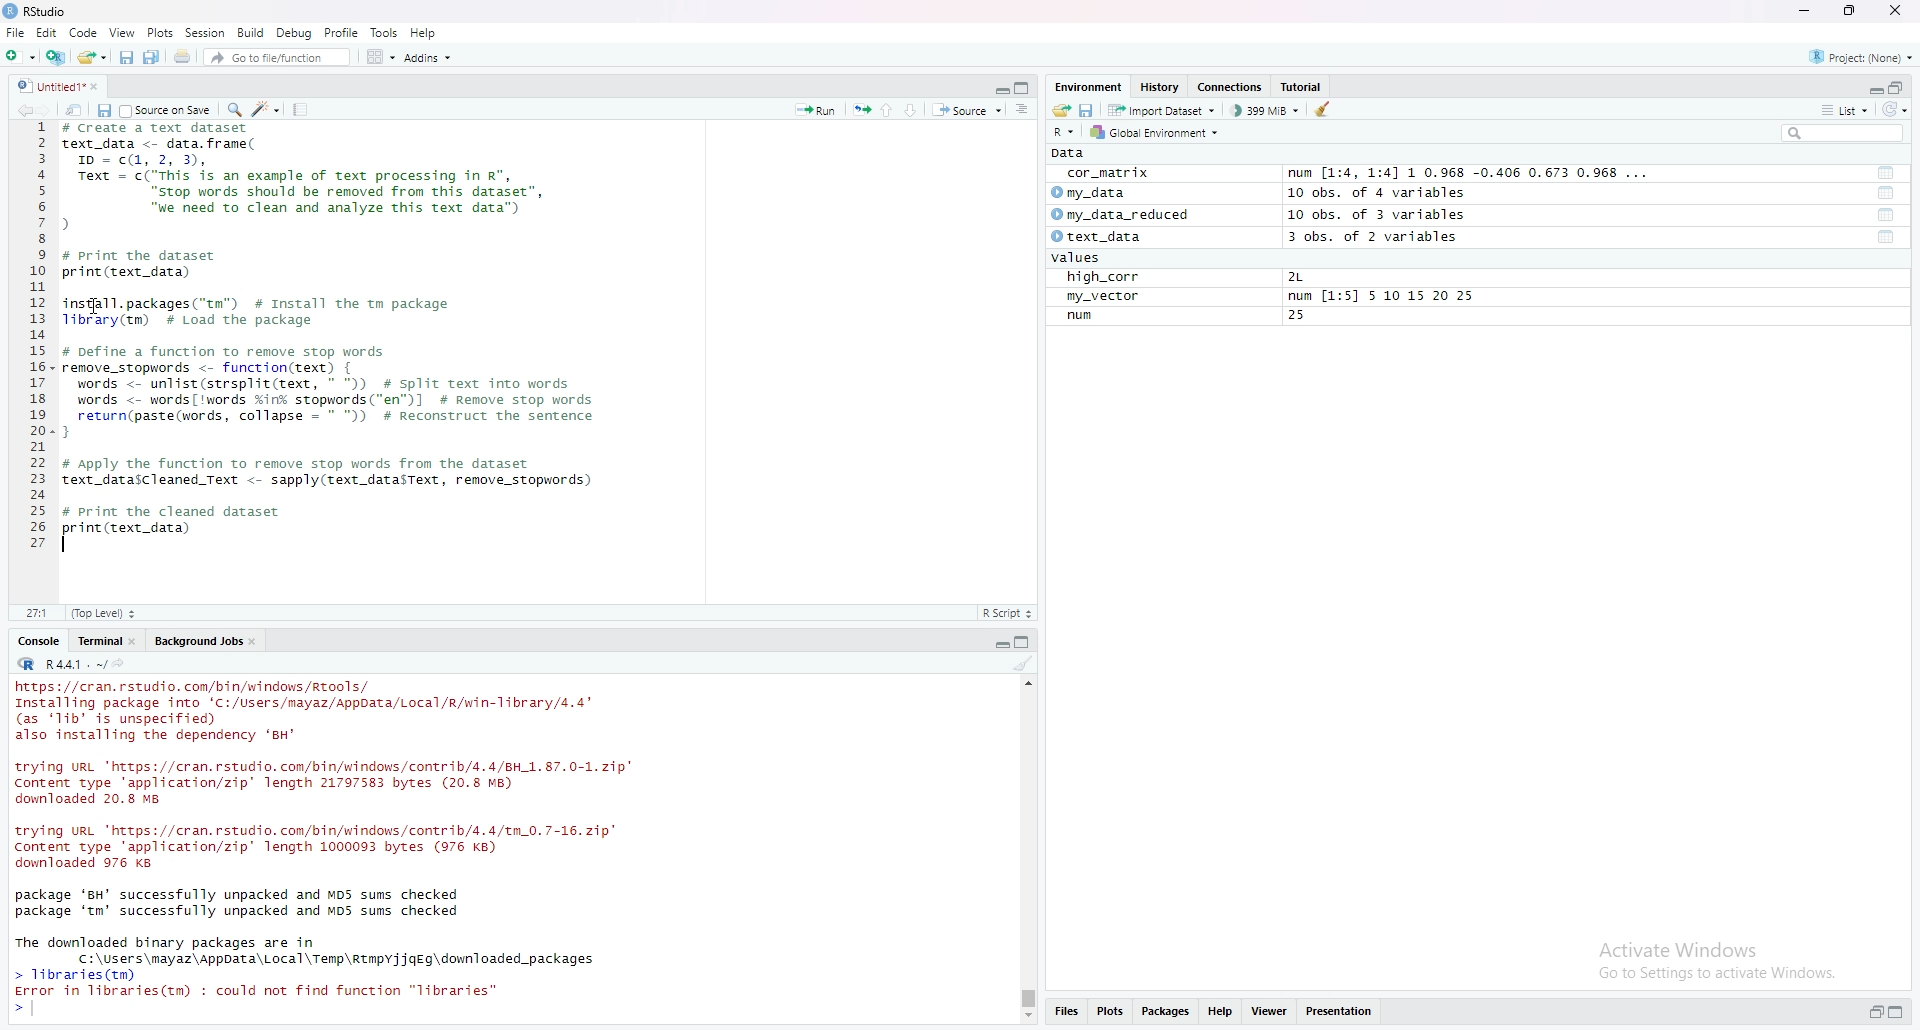 This screenshot has height=1030, width=1920. Describe the element at coordinates (1097, 277) in the screenshot. I see `high_corr` at that location.